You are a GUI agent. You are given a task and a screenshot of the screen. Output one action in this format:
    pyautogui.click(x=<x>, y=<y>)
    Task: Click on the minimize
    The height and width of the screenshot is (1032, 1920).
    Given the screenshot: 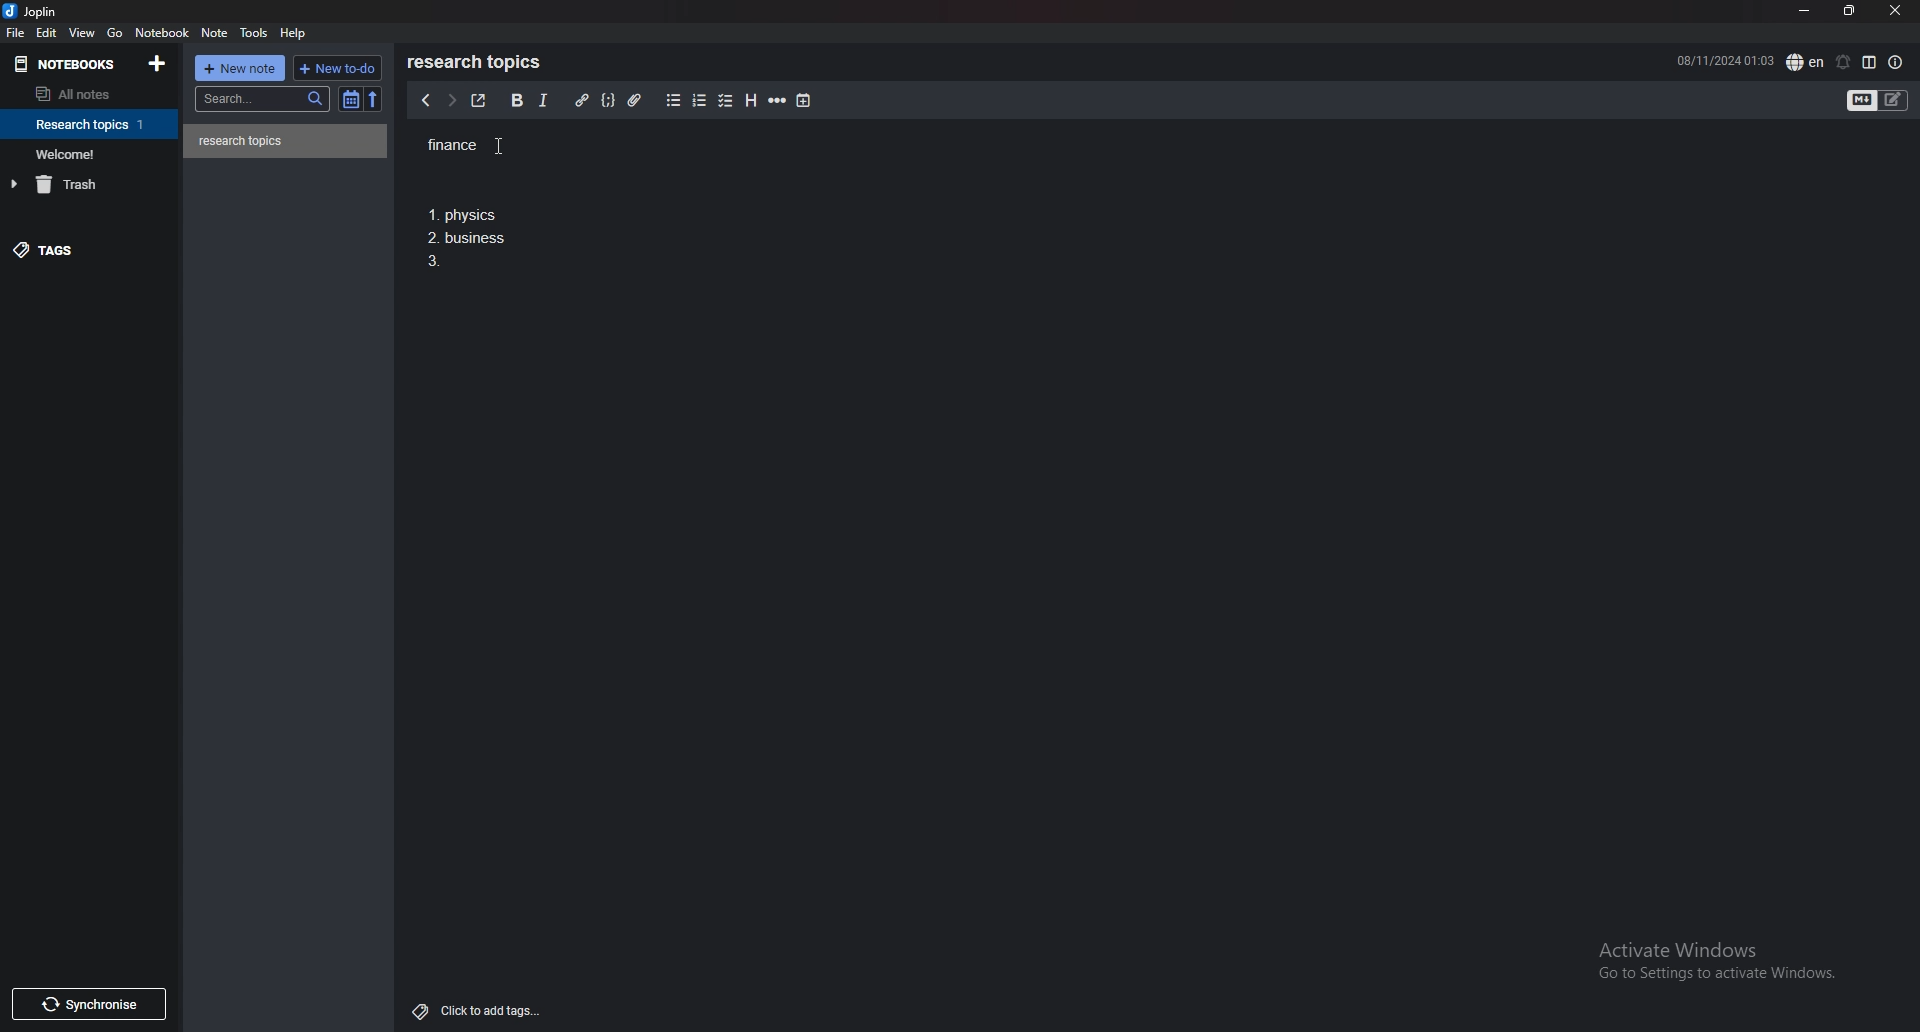 What is the action you would take?
    pyautogui.click(x=1803, y=12)
    